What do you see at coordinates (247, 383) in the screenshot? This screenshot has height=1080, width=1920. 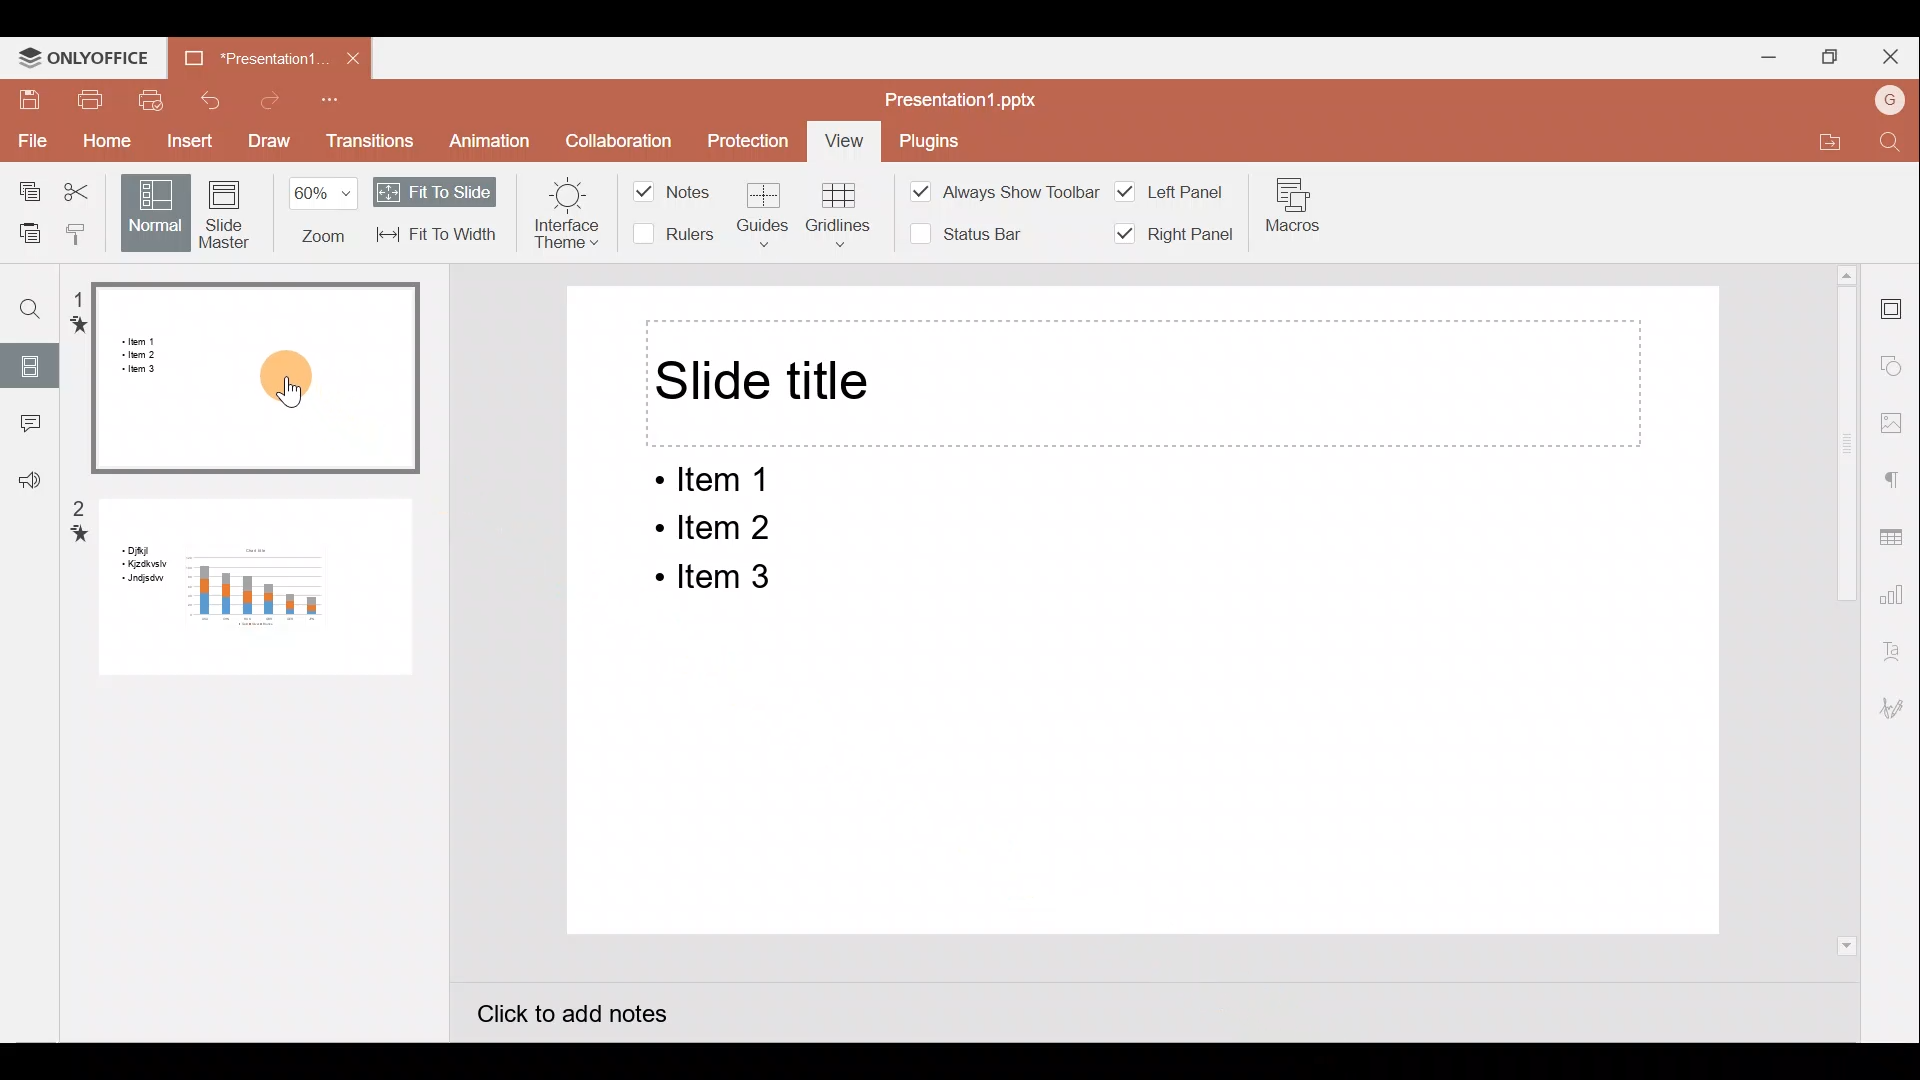 I see `Slide 1 preview` at bounding box center [247, 383].